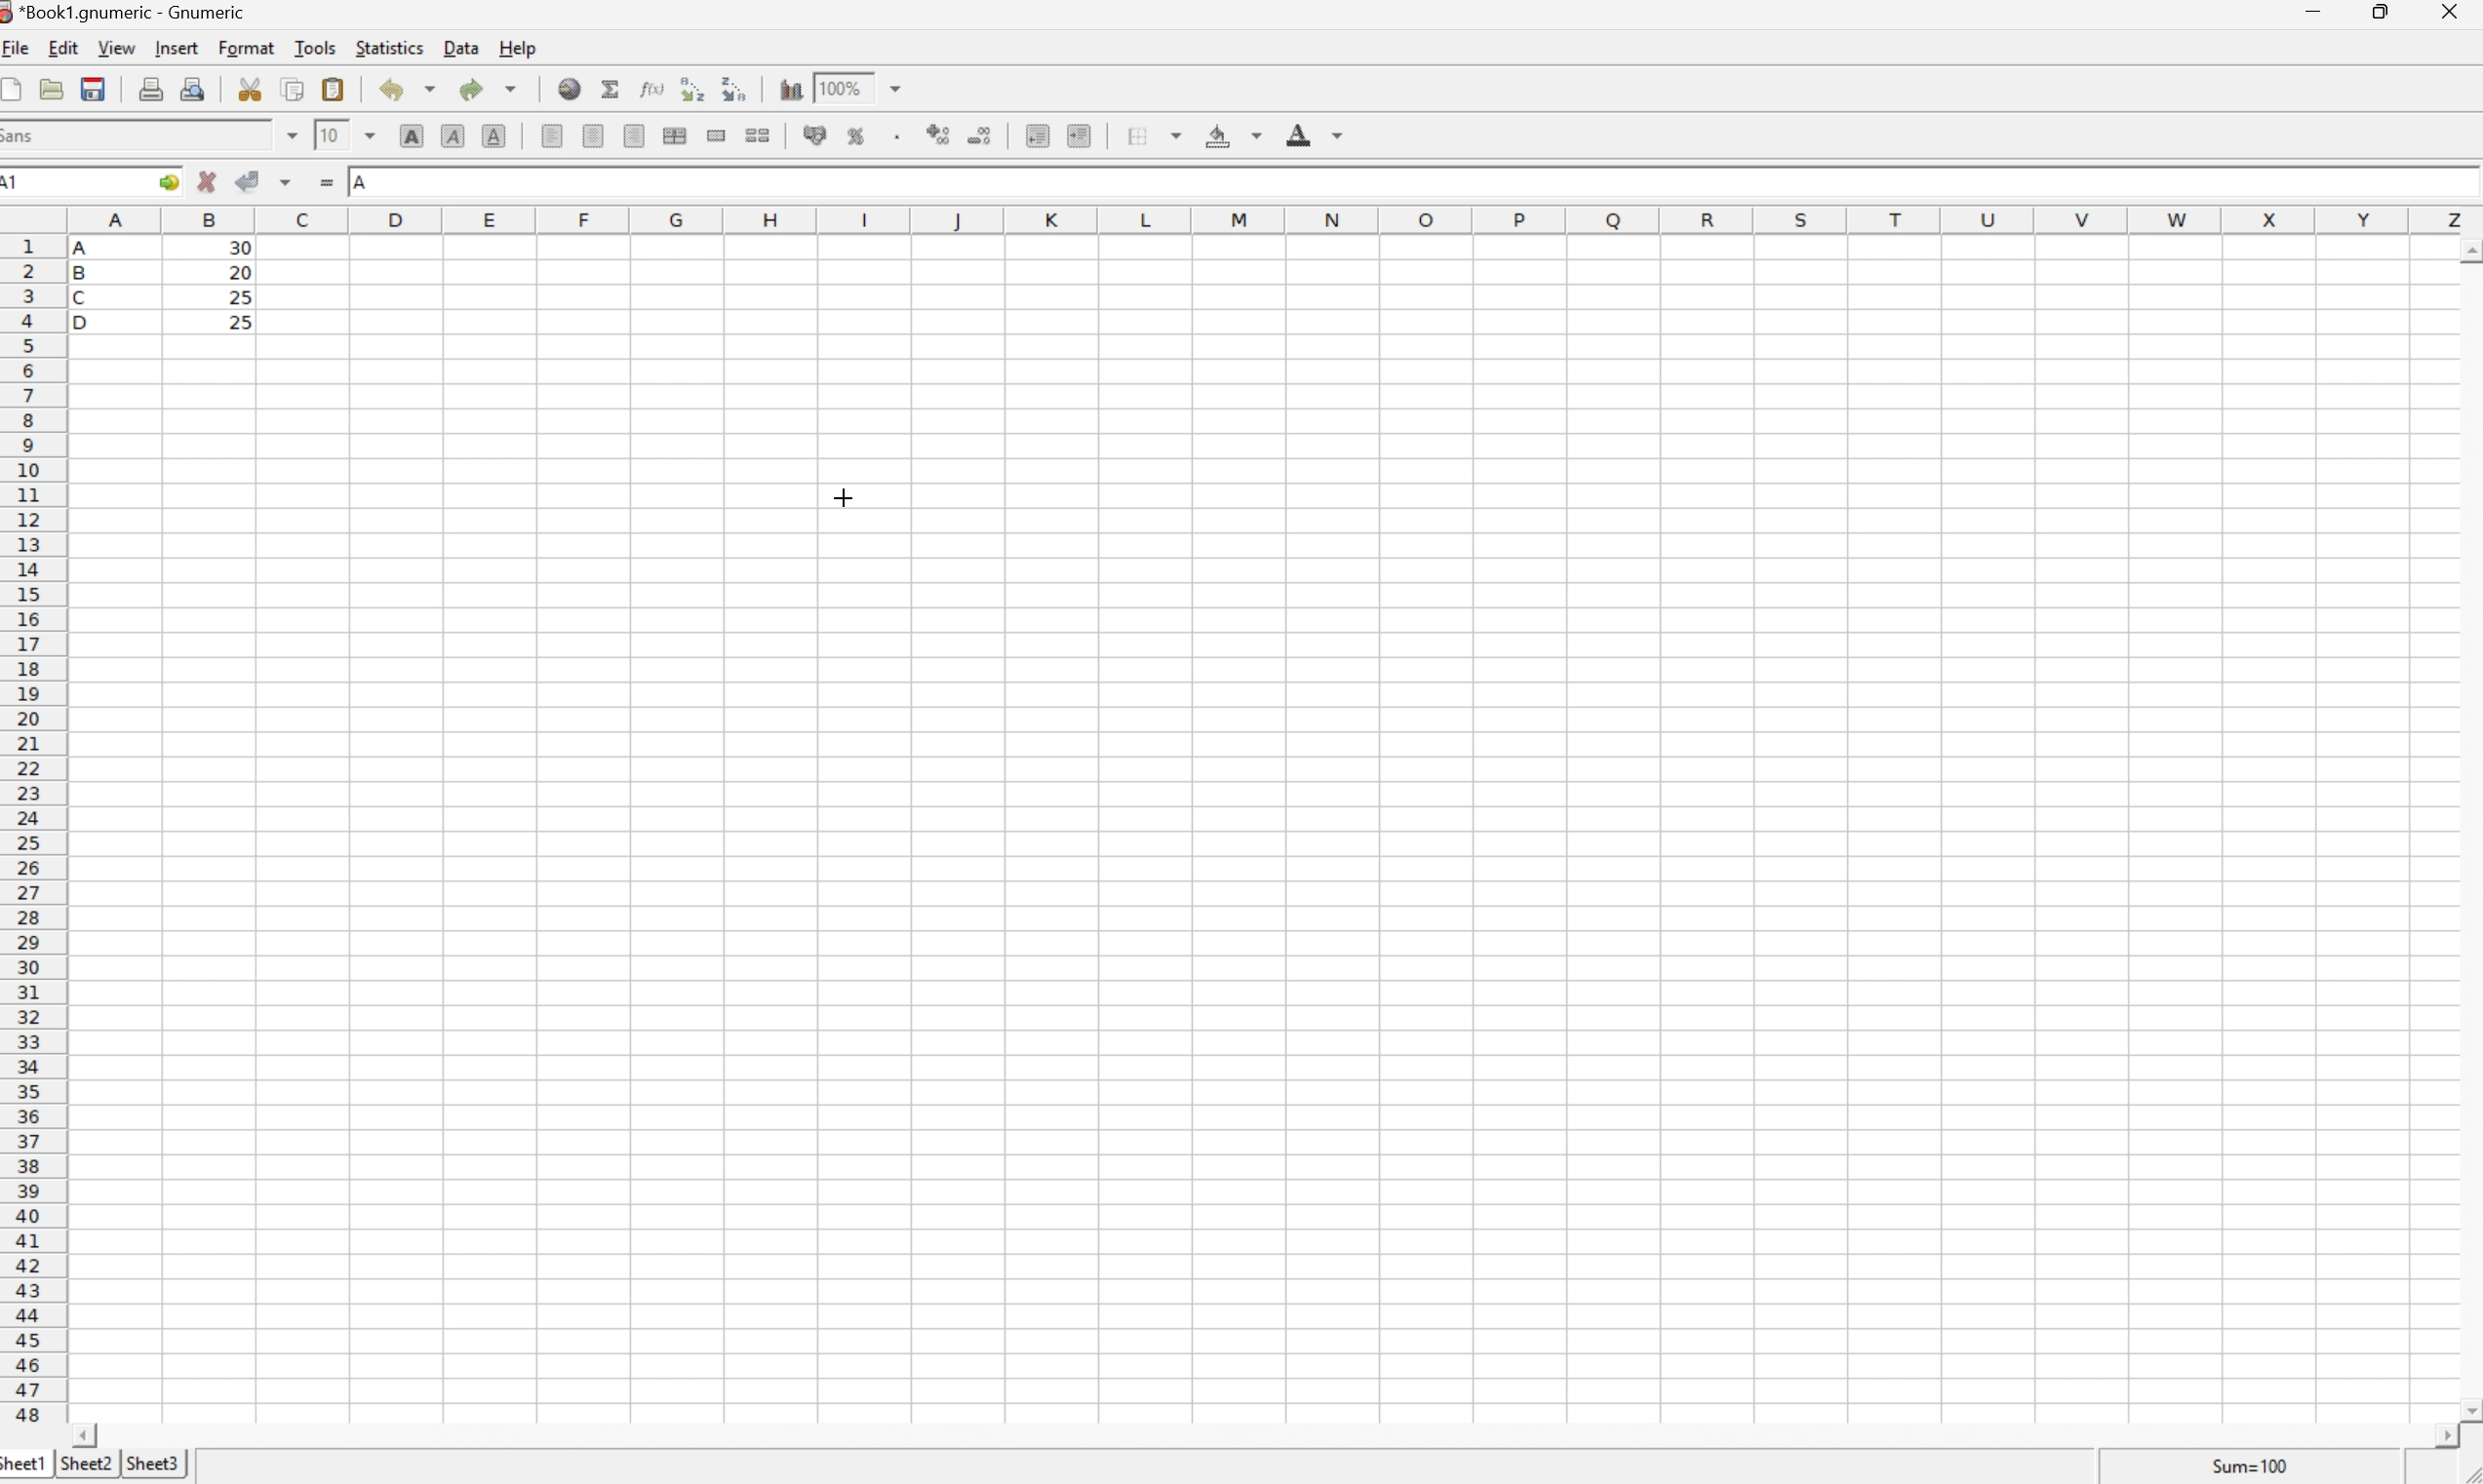 This screenshot has height=1484, width=2483. Describe the element at coordinates (239, 272) in the screenshot. I see `20` at that location.